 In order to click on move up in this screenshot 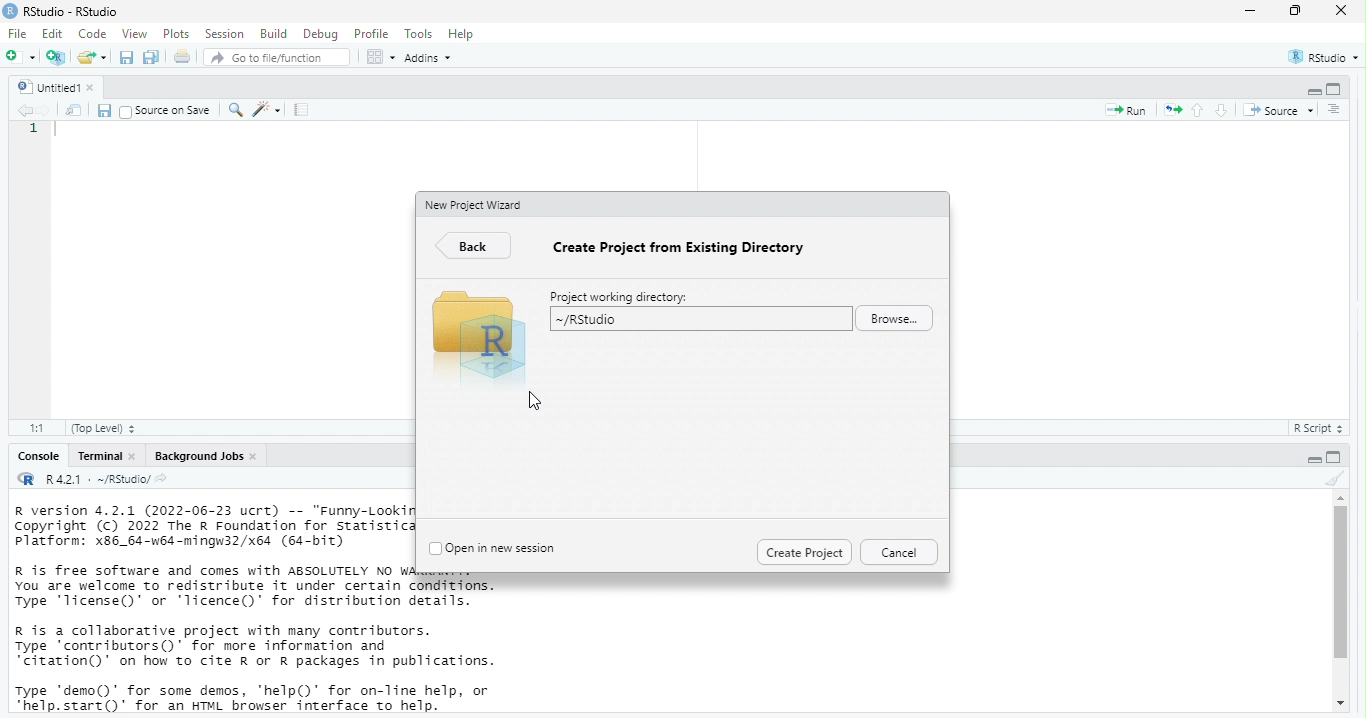, I will do `click(1342, 495)`.